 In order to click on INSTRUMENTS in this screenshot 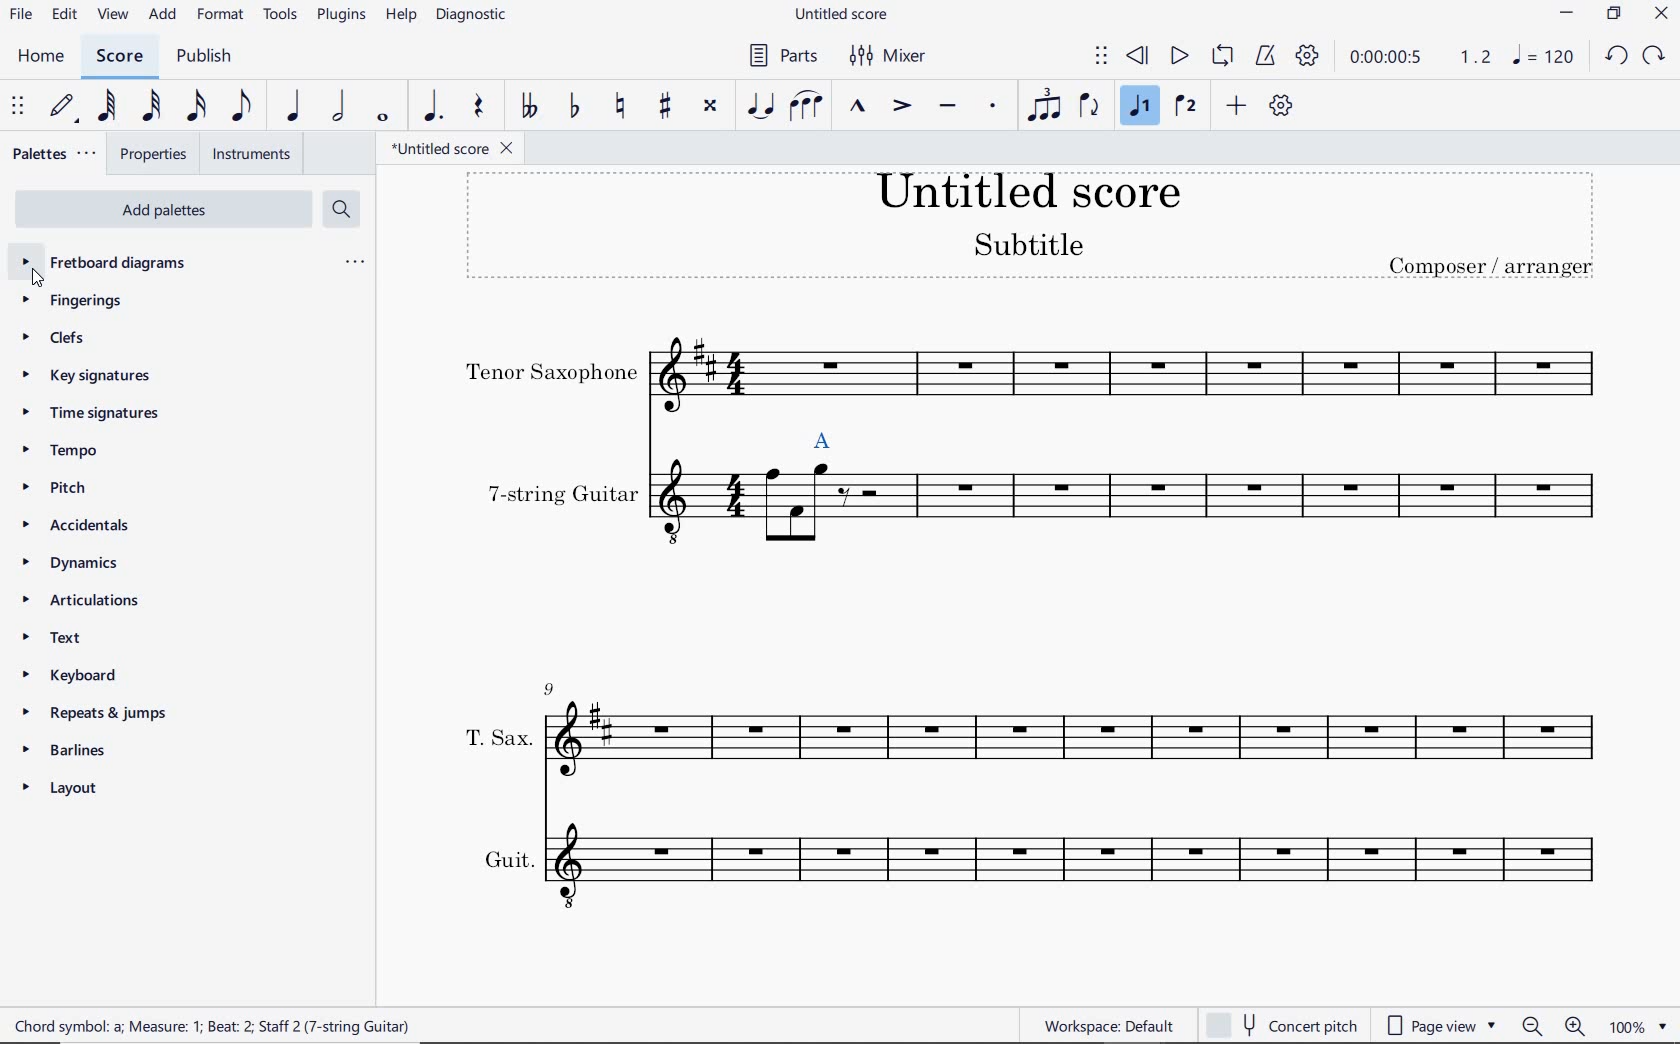, I will do `click(253, 155)`.